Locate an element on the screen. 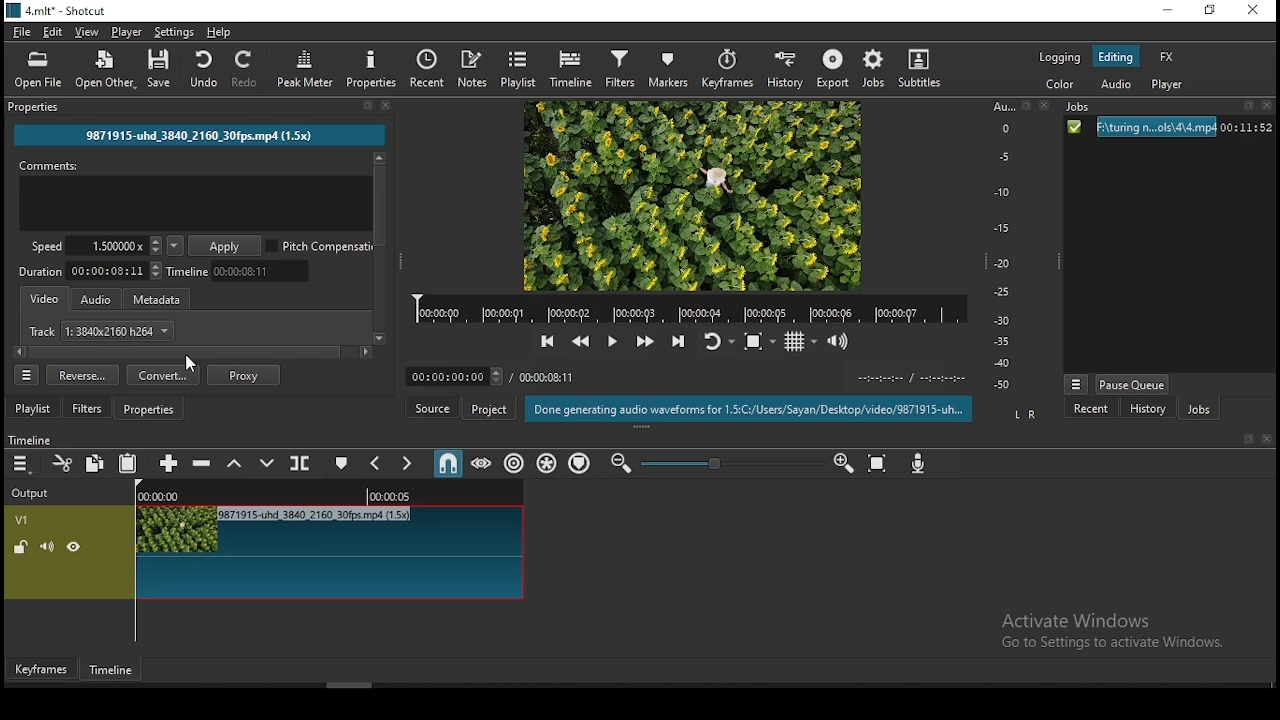 This screenshot has height=720, width=1280. close is located at coordinates (387, 105).